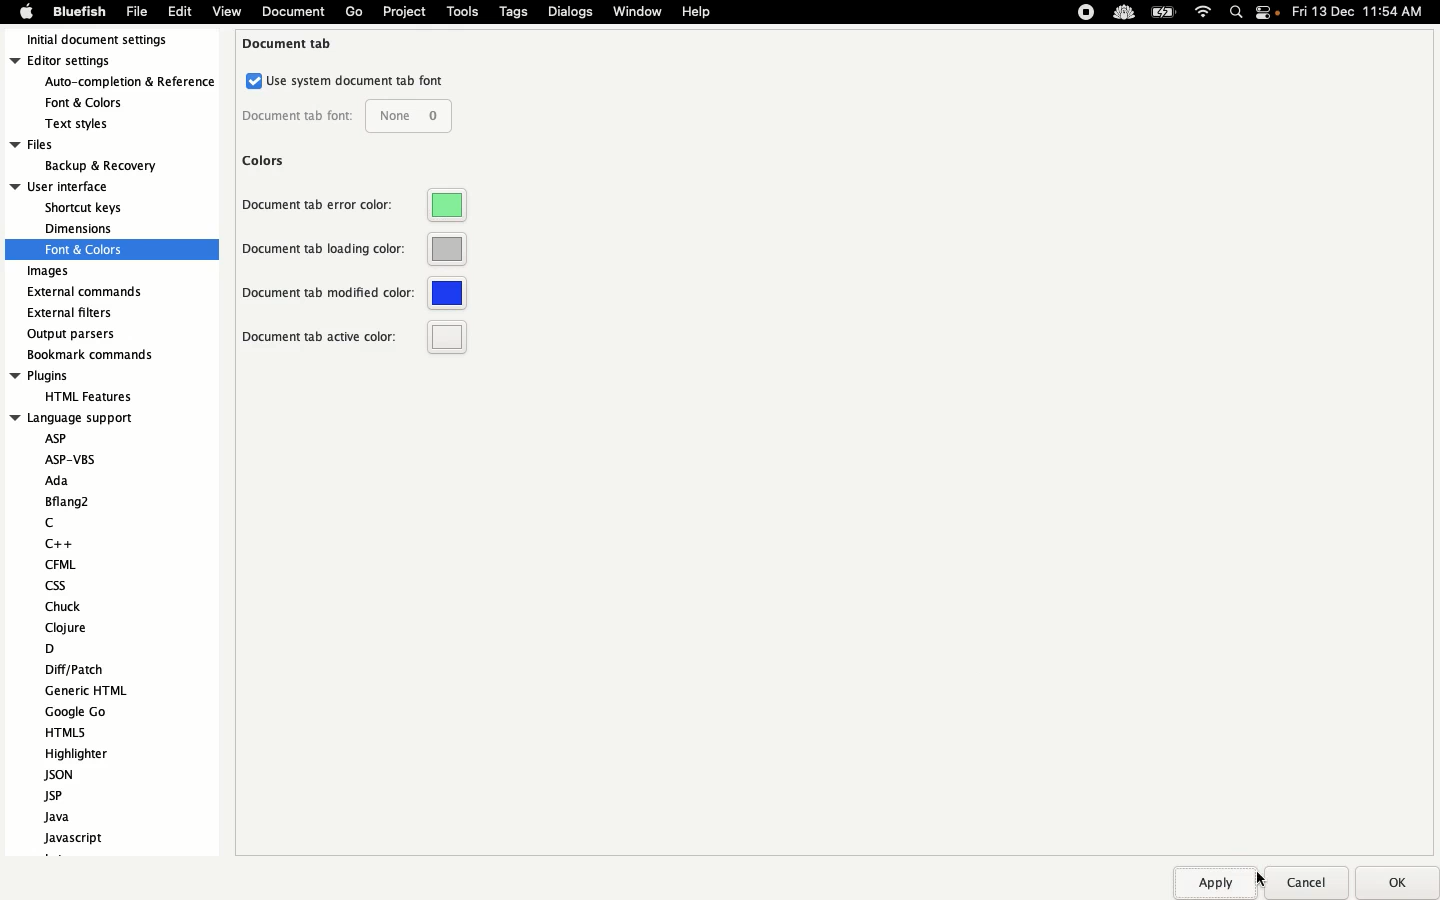  I want to click on document, so click(291, 13).